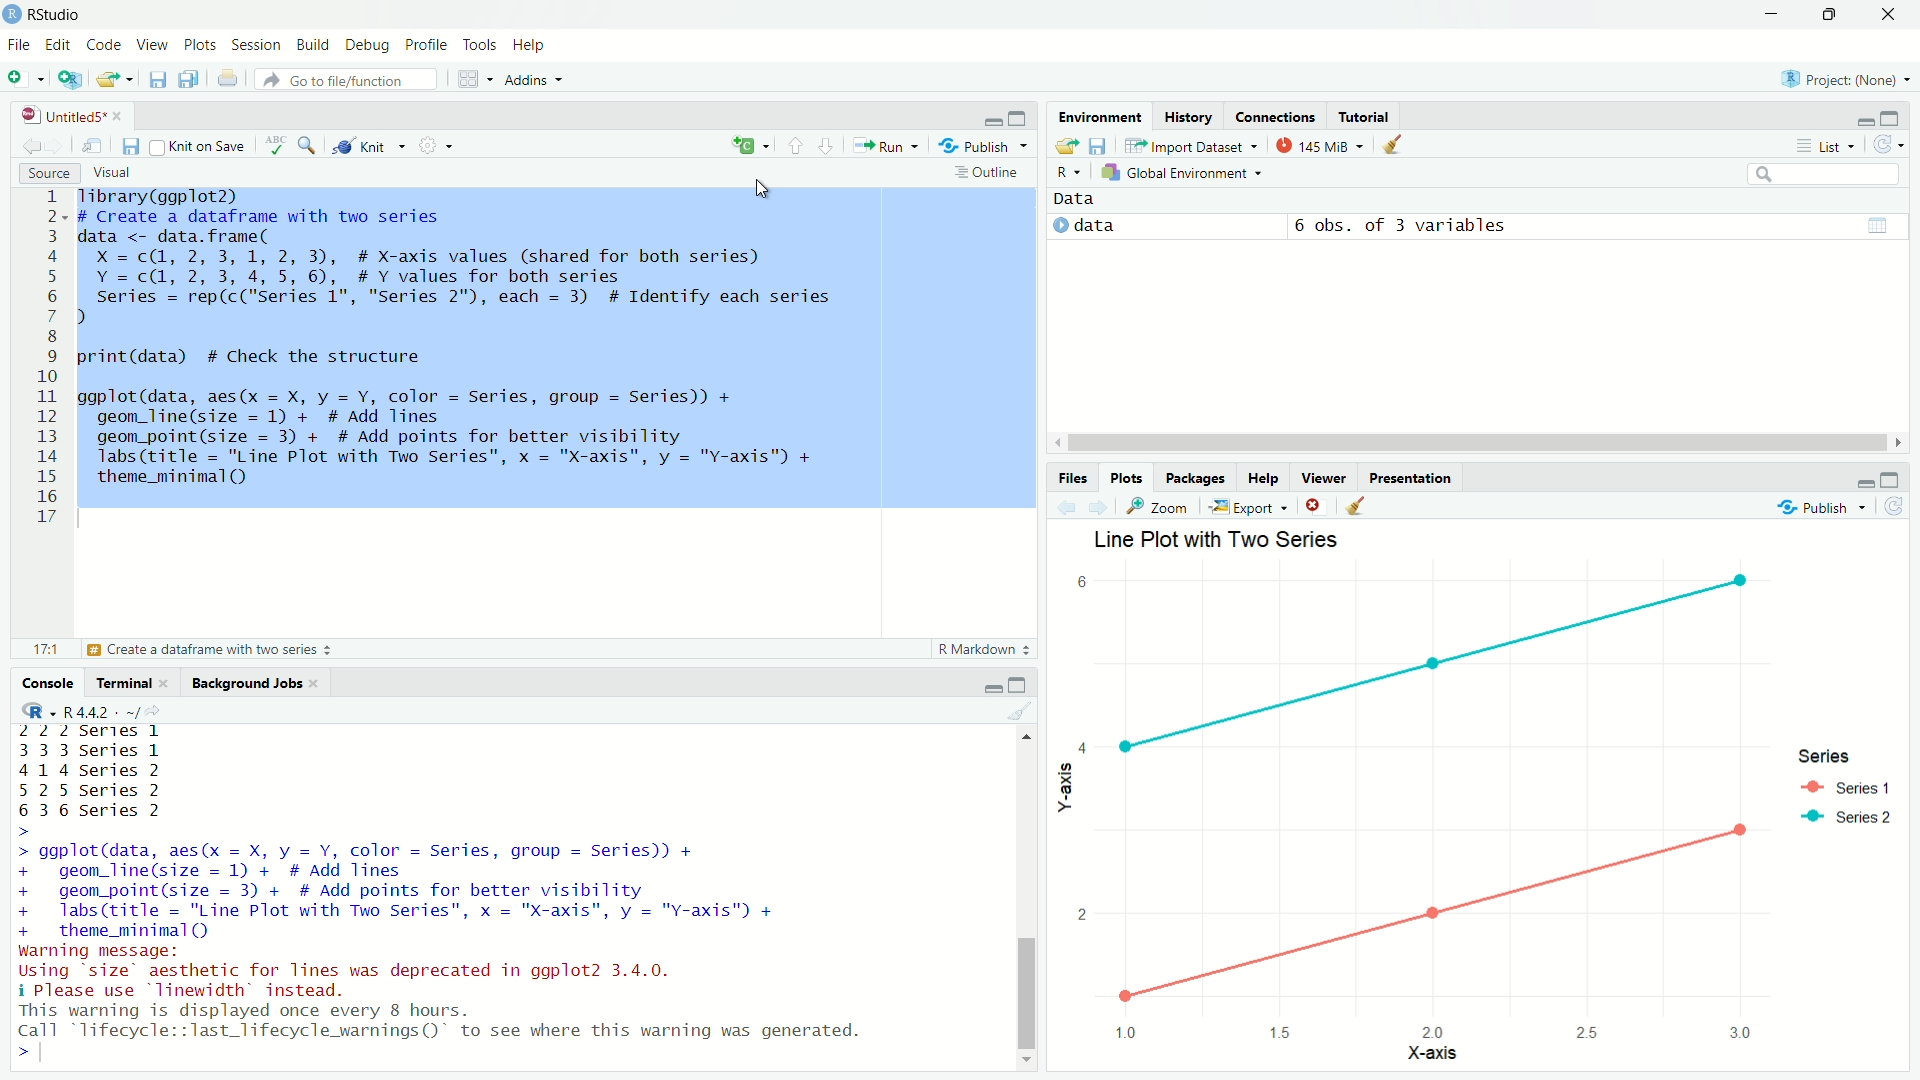  Describe the element at coordinates (884, 145) in the screenshot. I see `Run the current line or selection` at that location.